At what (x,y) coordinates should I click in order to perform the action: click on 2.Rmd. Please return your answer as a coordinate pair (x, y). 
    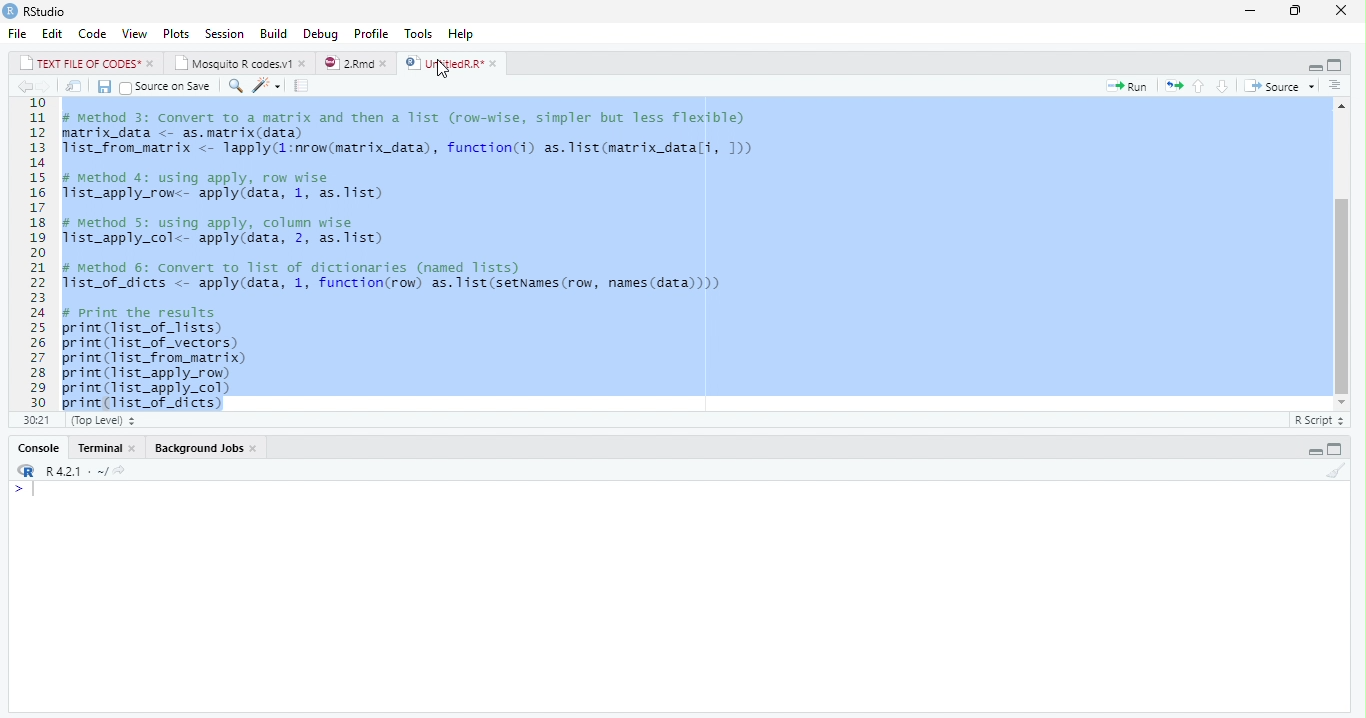
    Looking at the image, I should click on (356, 64).